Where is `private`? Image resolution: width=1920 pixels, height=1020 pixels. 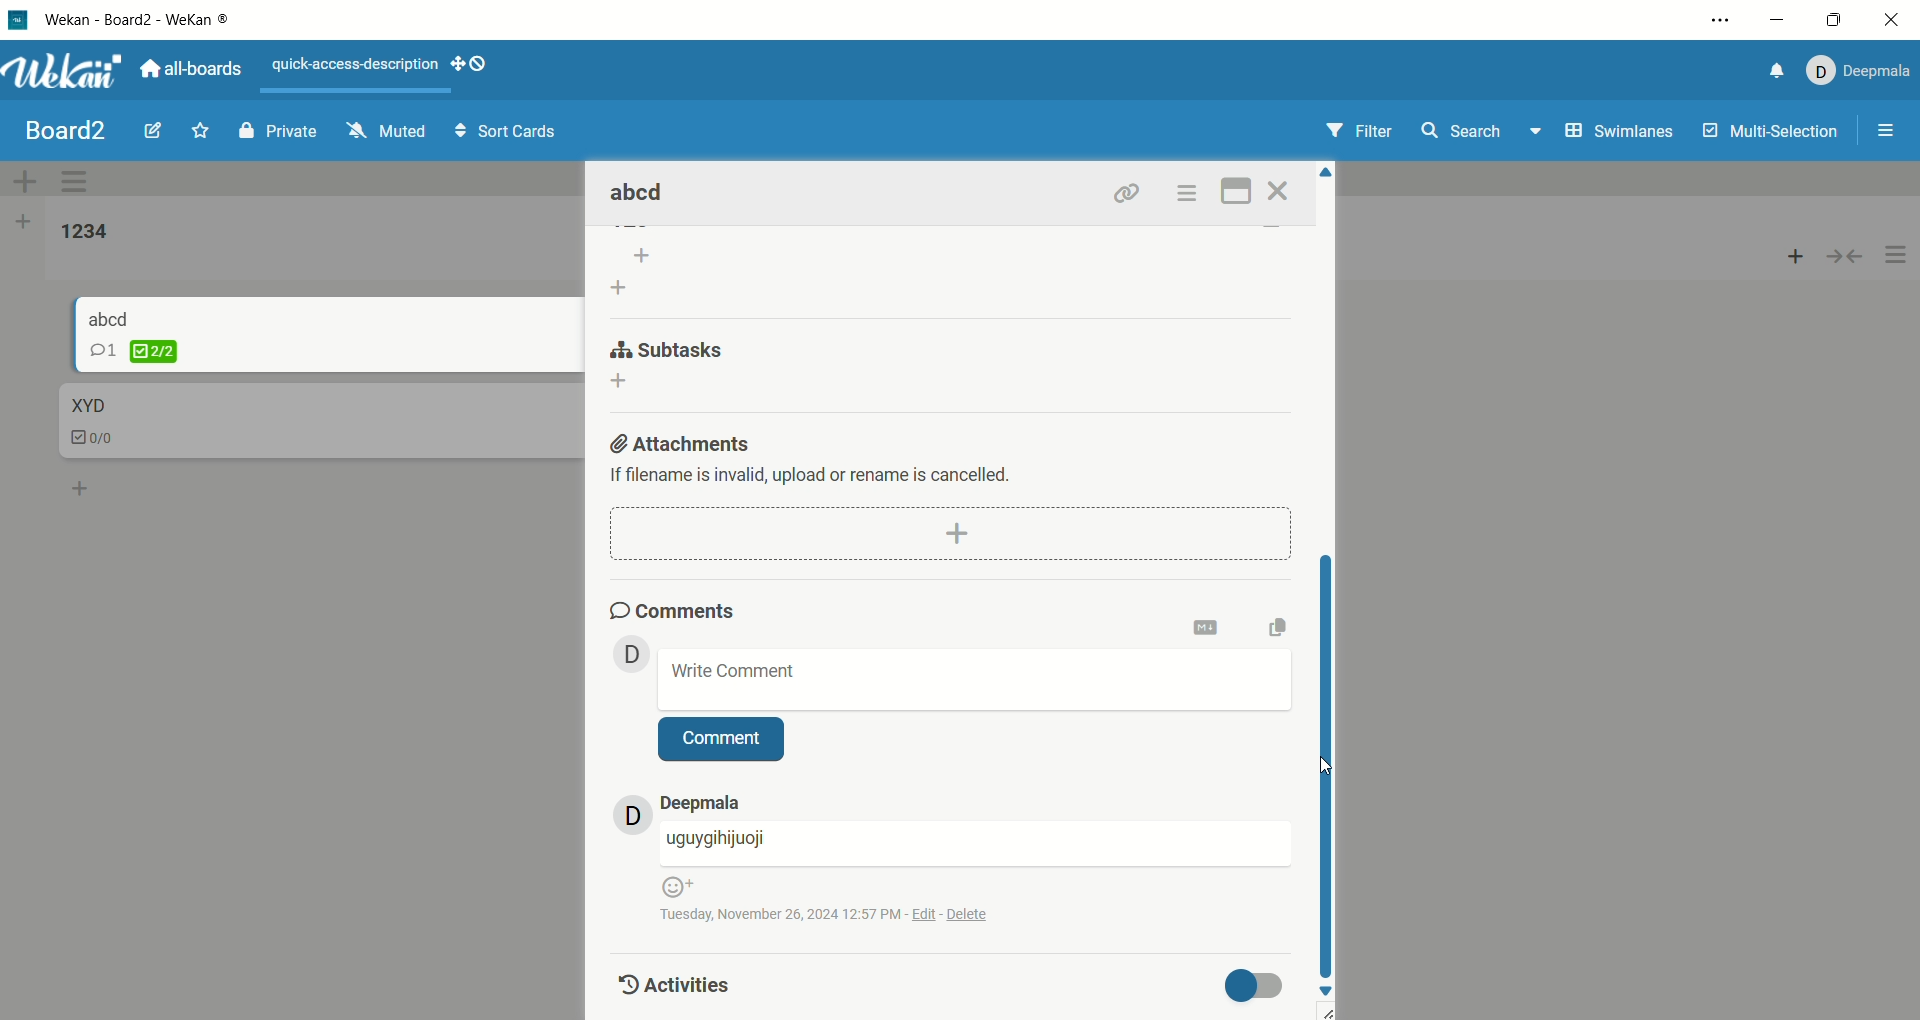
private is located at coordinates (278, 130).